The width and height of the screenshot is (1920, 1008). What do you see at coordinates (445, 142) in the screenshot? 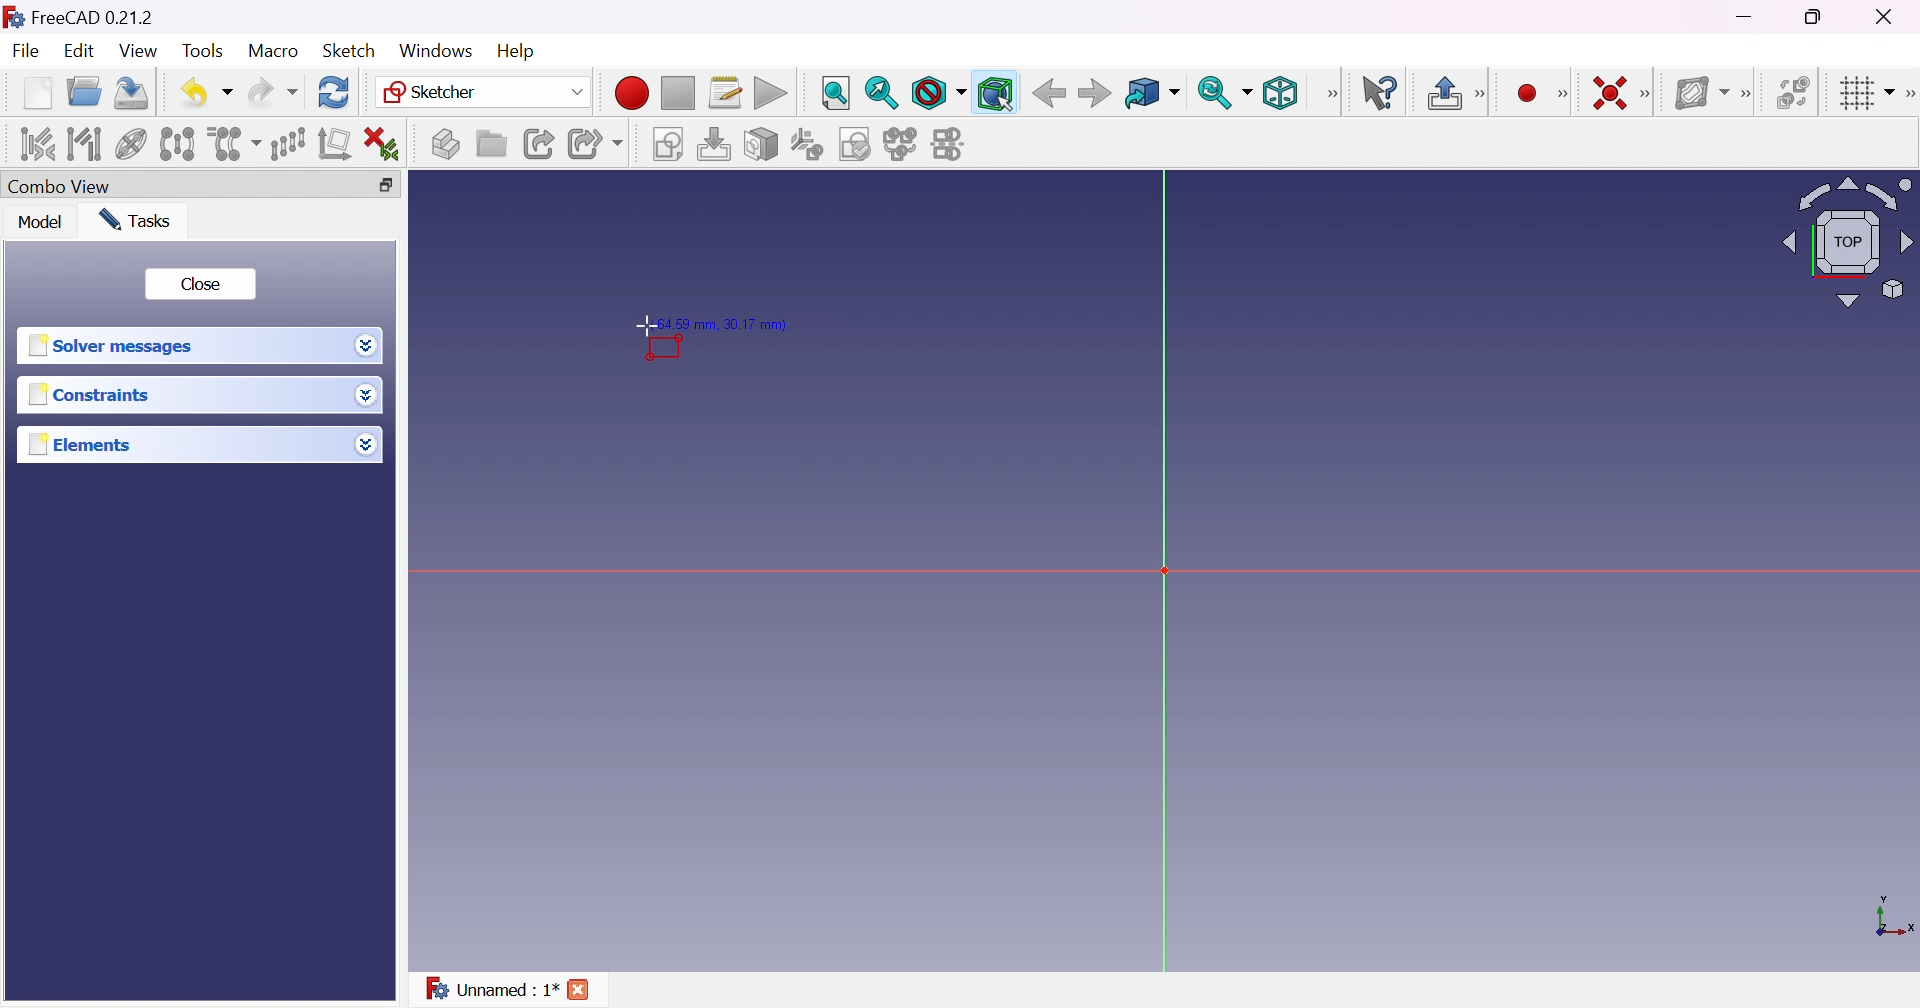
I see `Create part` at bounding box center [445, 142].